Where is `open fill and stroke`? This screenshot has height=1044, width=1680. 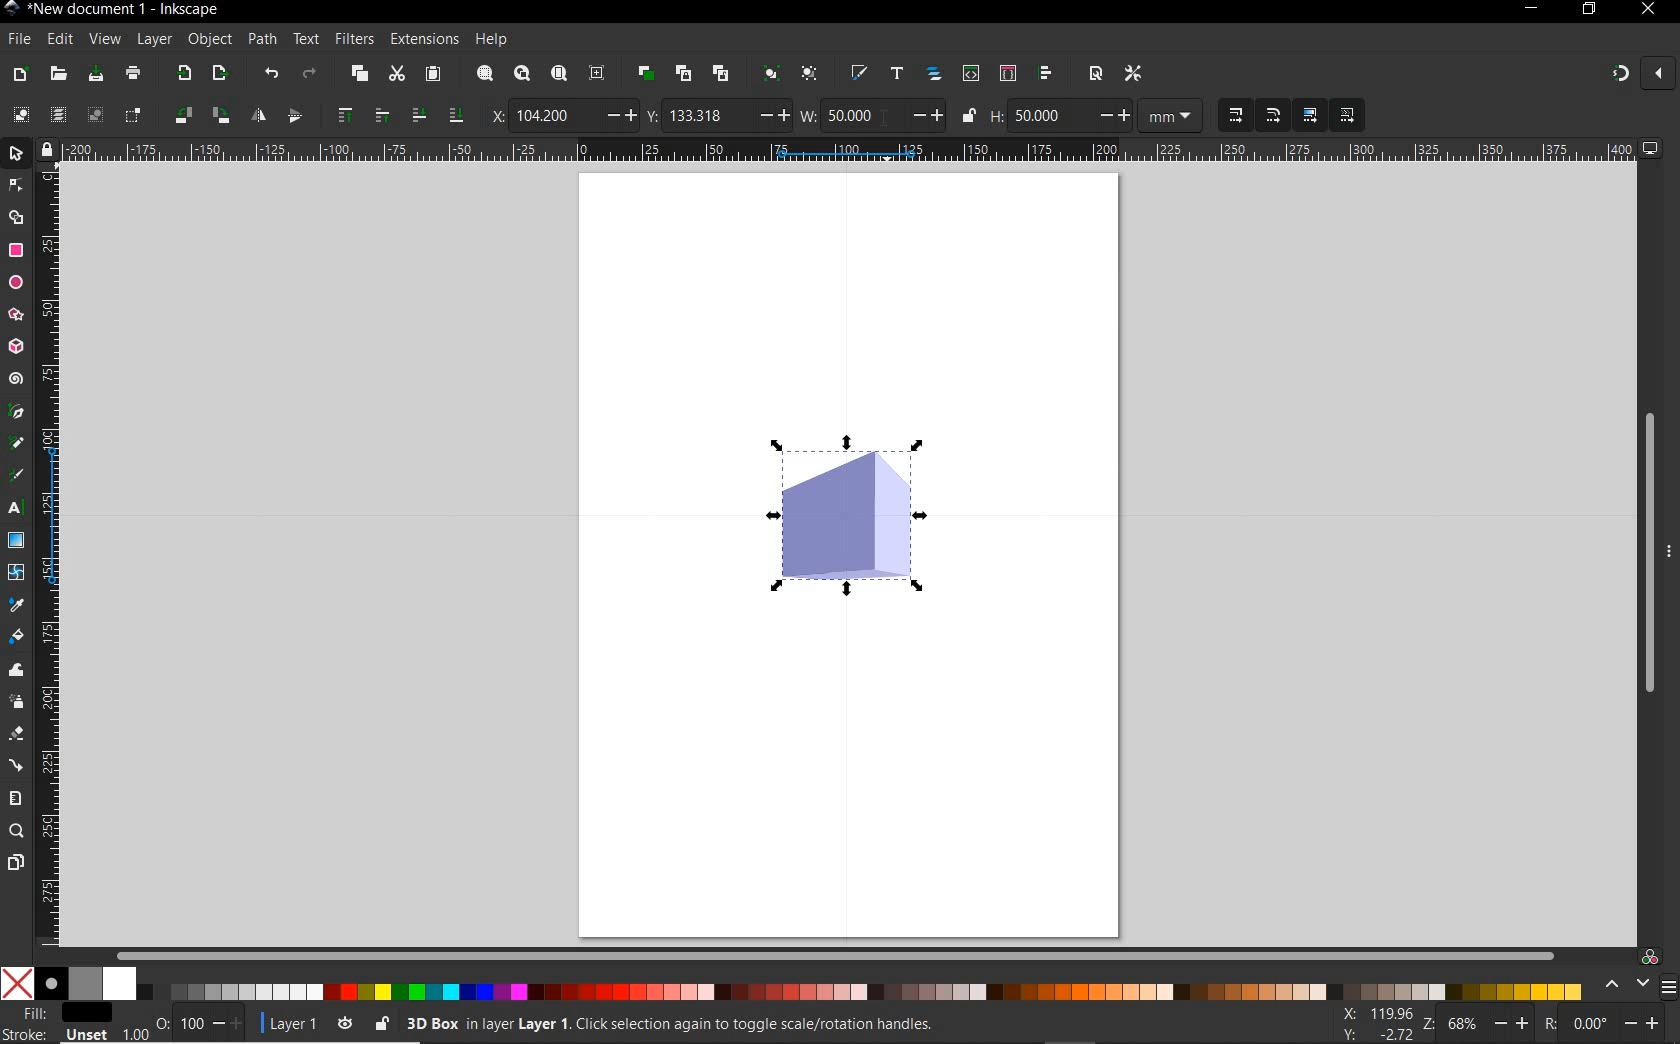 open fill and stroke is located at coordinates (857, 73).